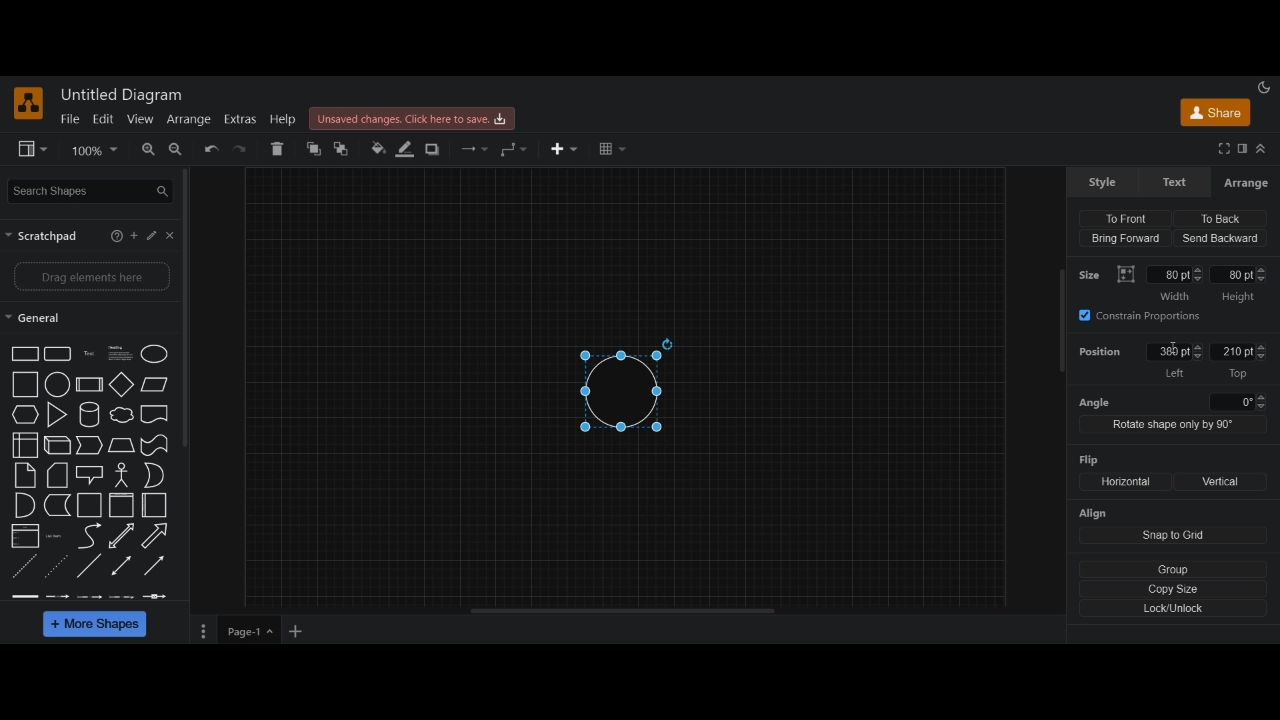 This screenshot has width=1280, height=720. What do you see at coordinates (26, 384) in the screenshot?
I see `Square` at bounding box center [26, 384].